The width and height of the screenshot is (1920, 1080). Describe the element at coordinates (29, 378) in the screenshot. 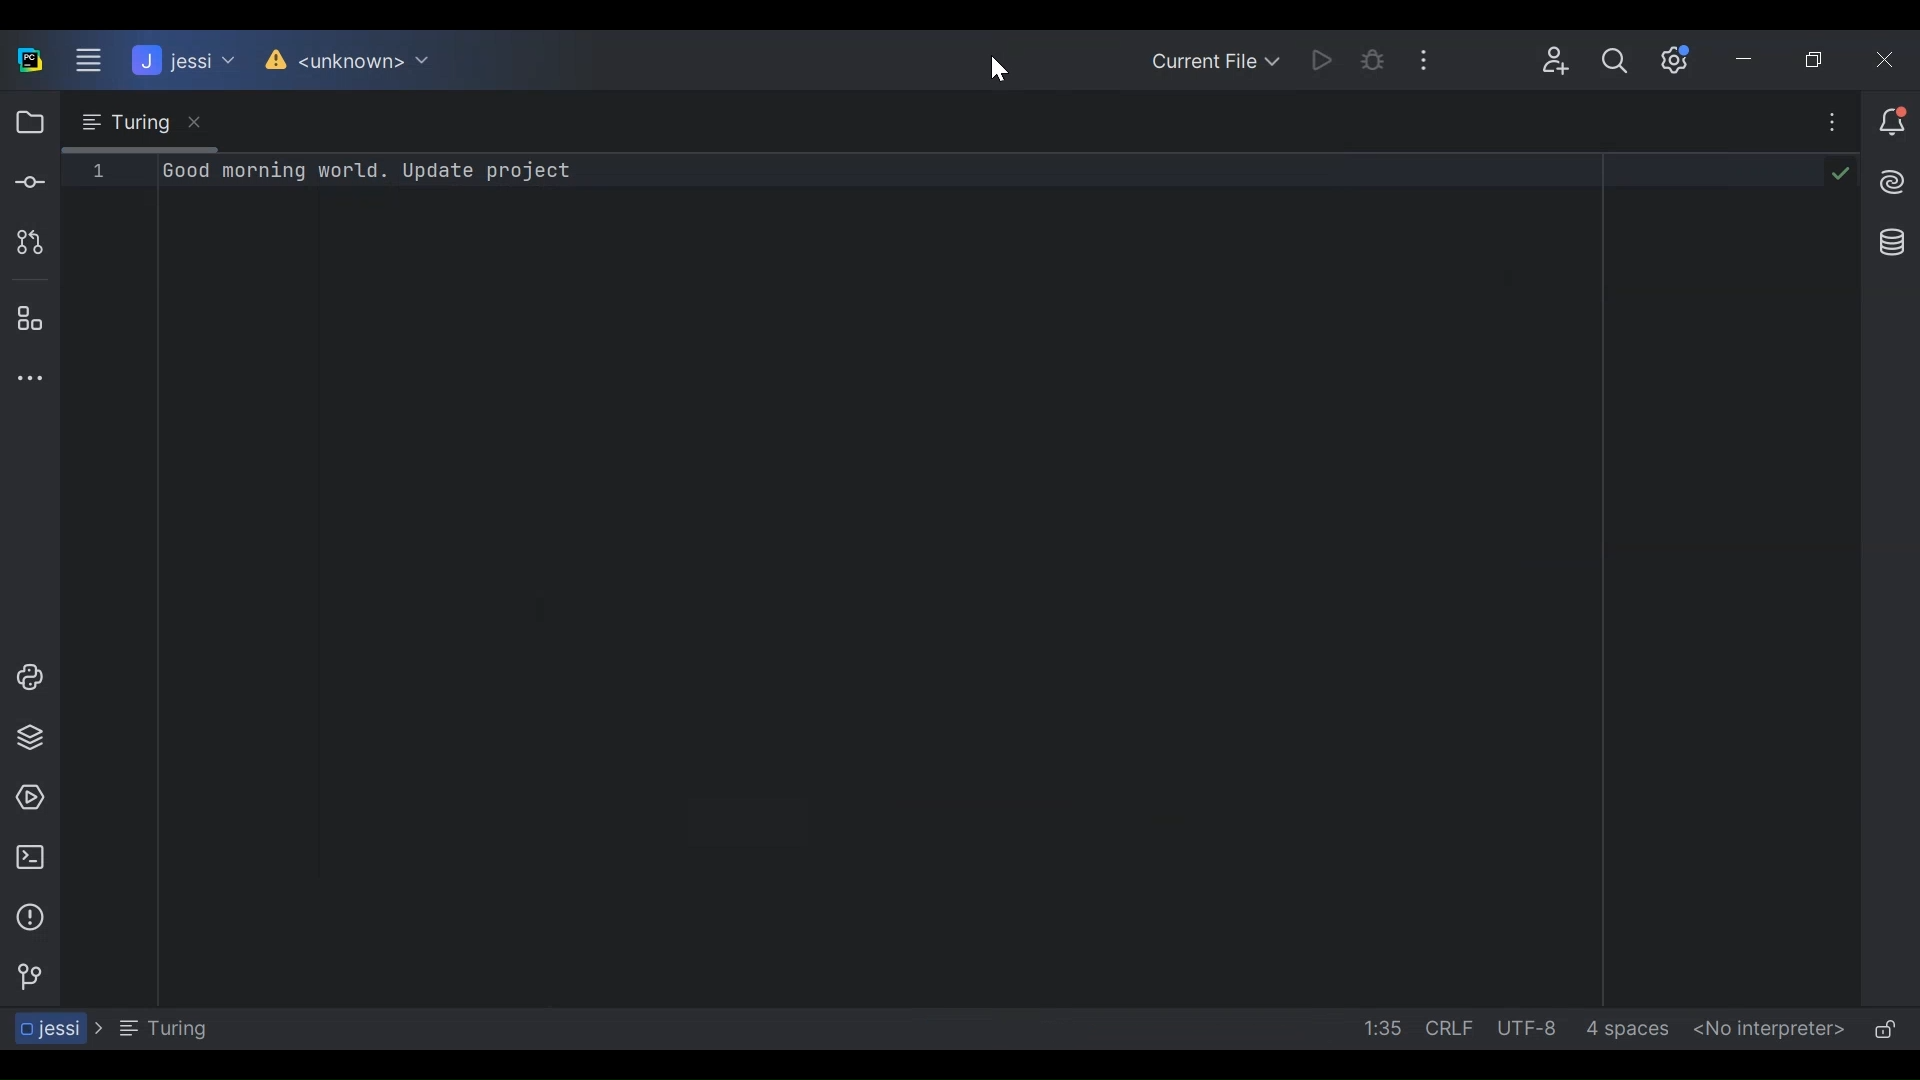

I see `More Tool Window` at that location.